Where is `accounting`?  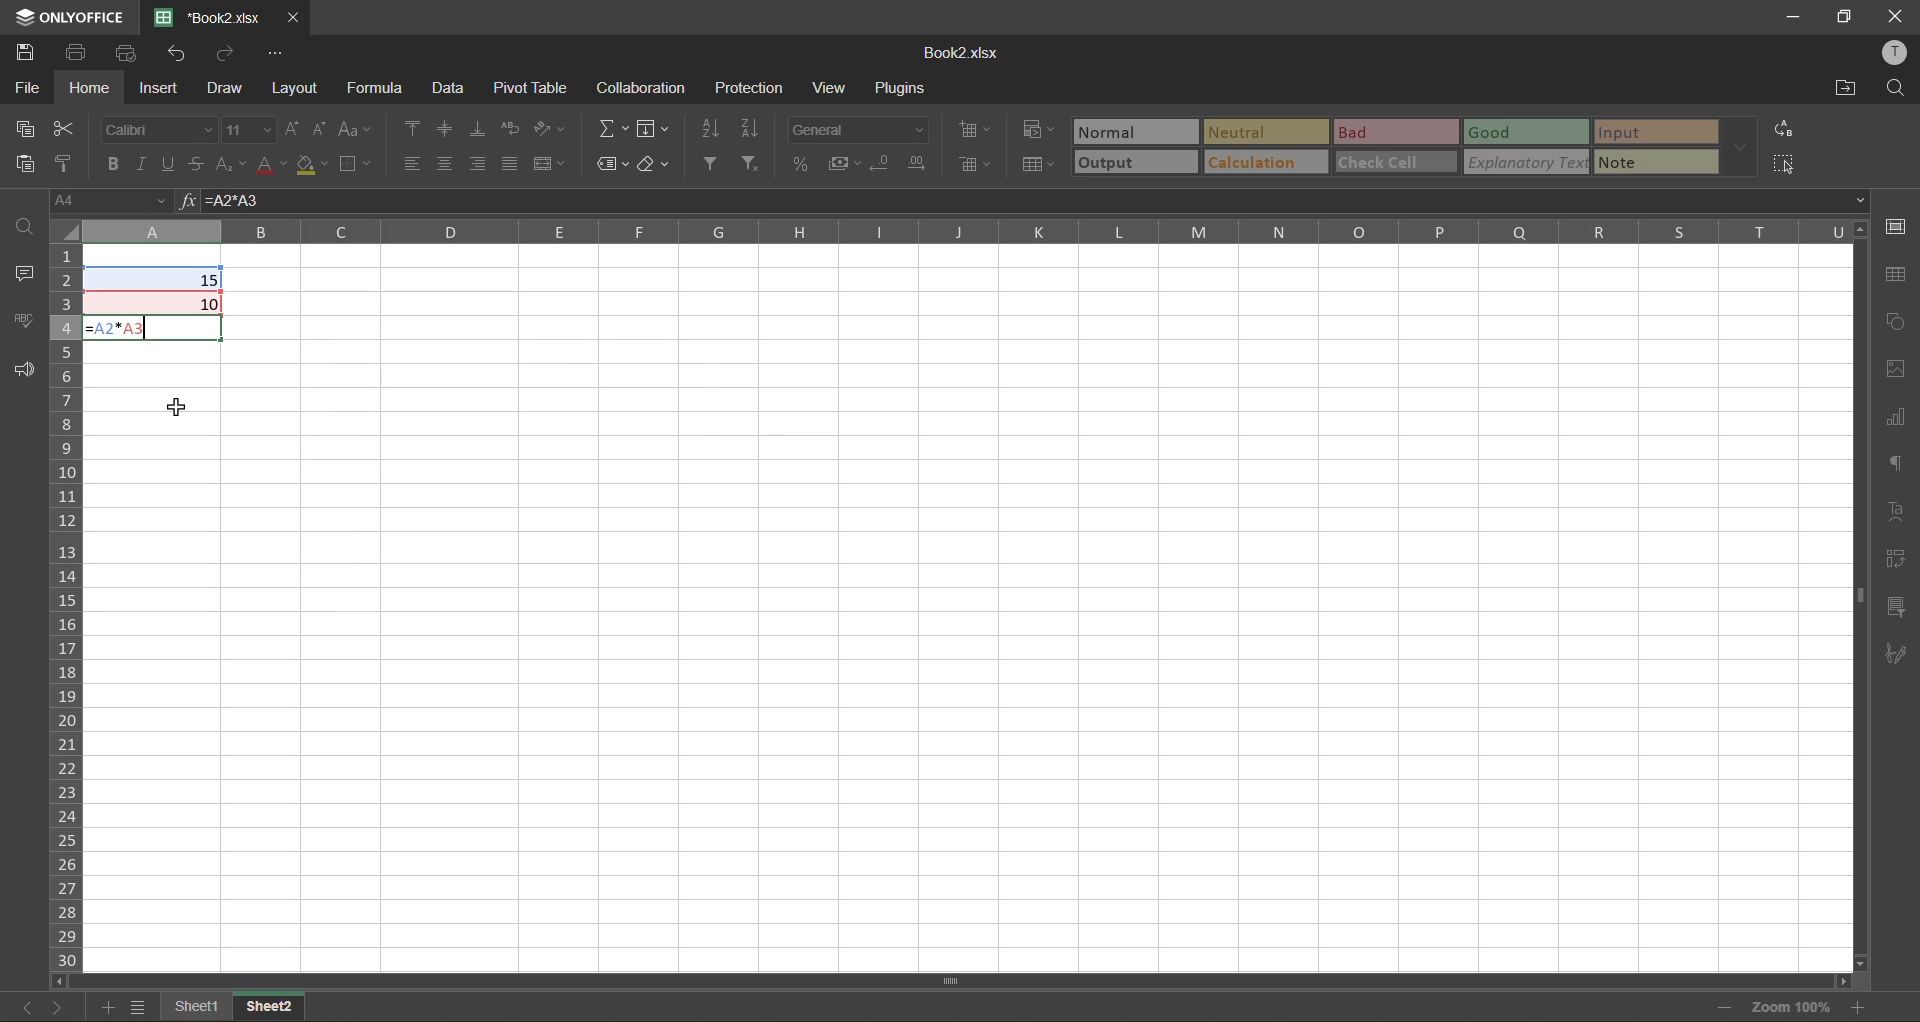 accounting is located at coordinates (844, 163).